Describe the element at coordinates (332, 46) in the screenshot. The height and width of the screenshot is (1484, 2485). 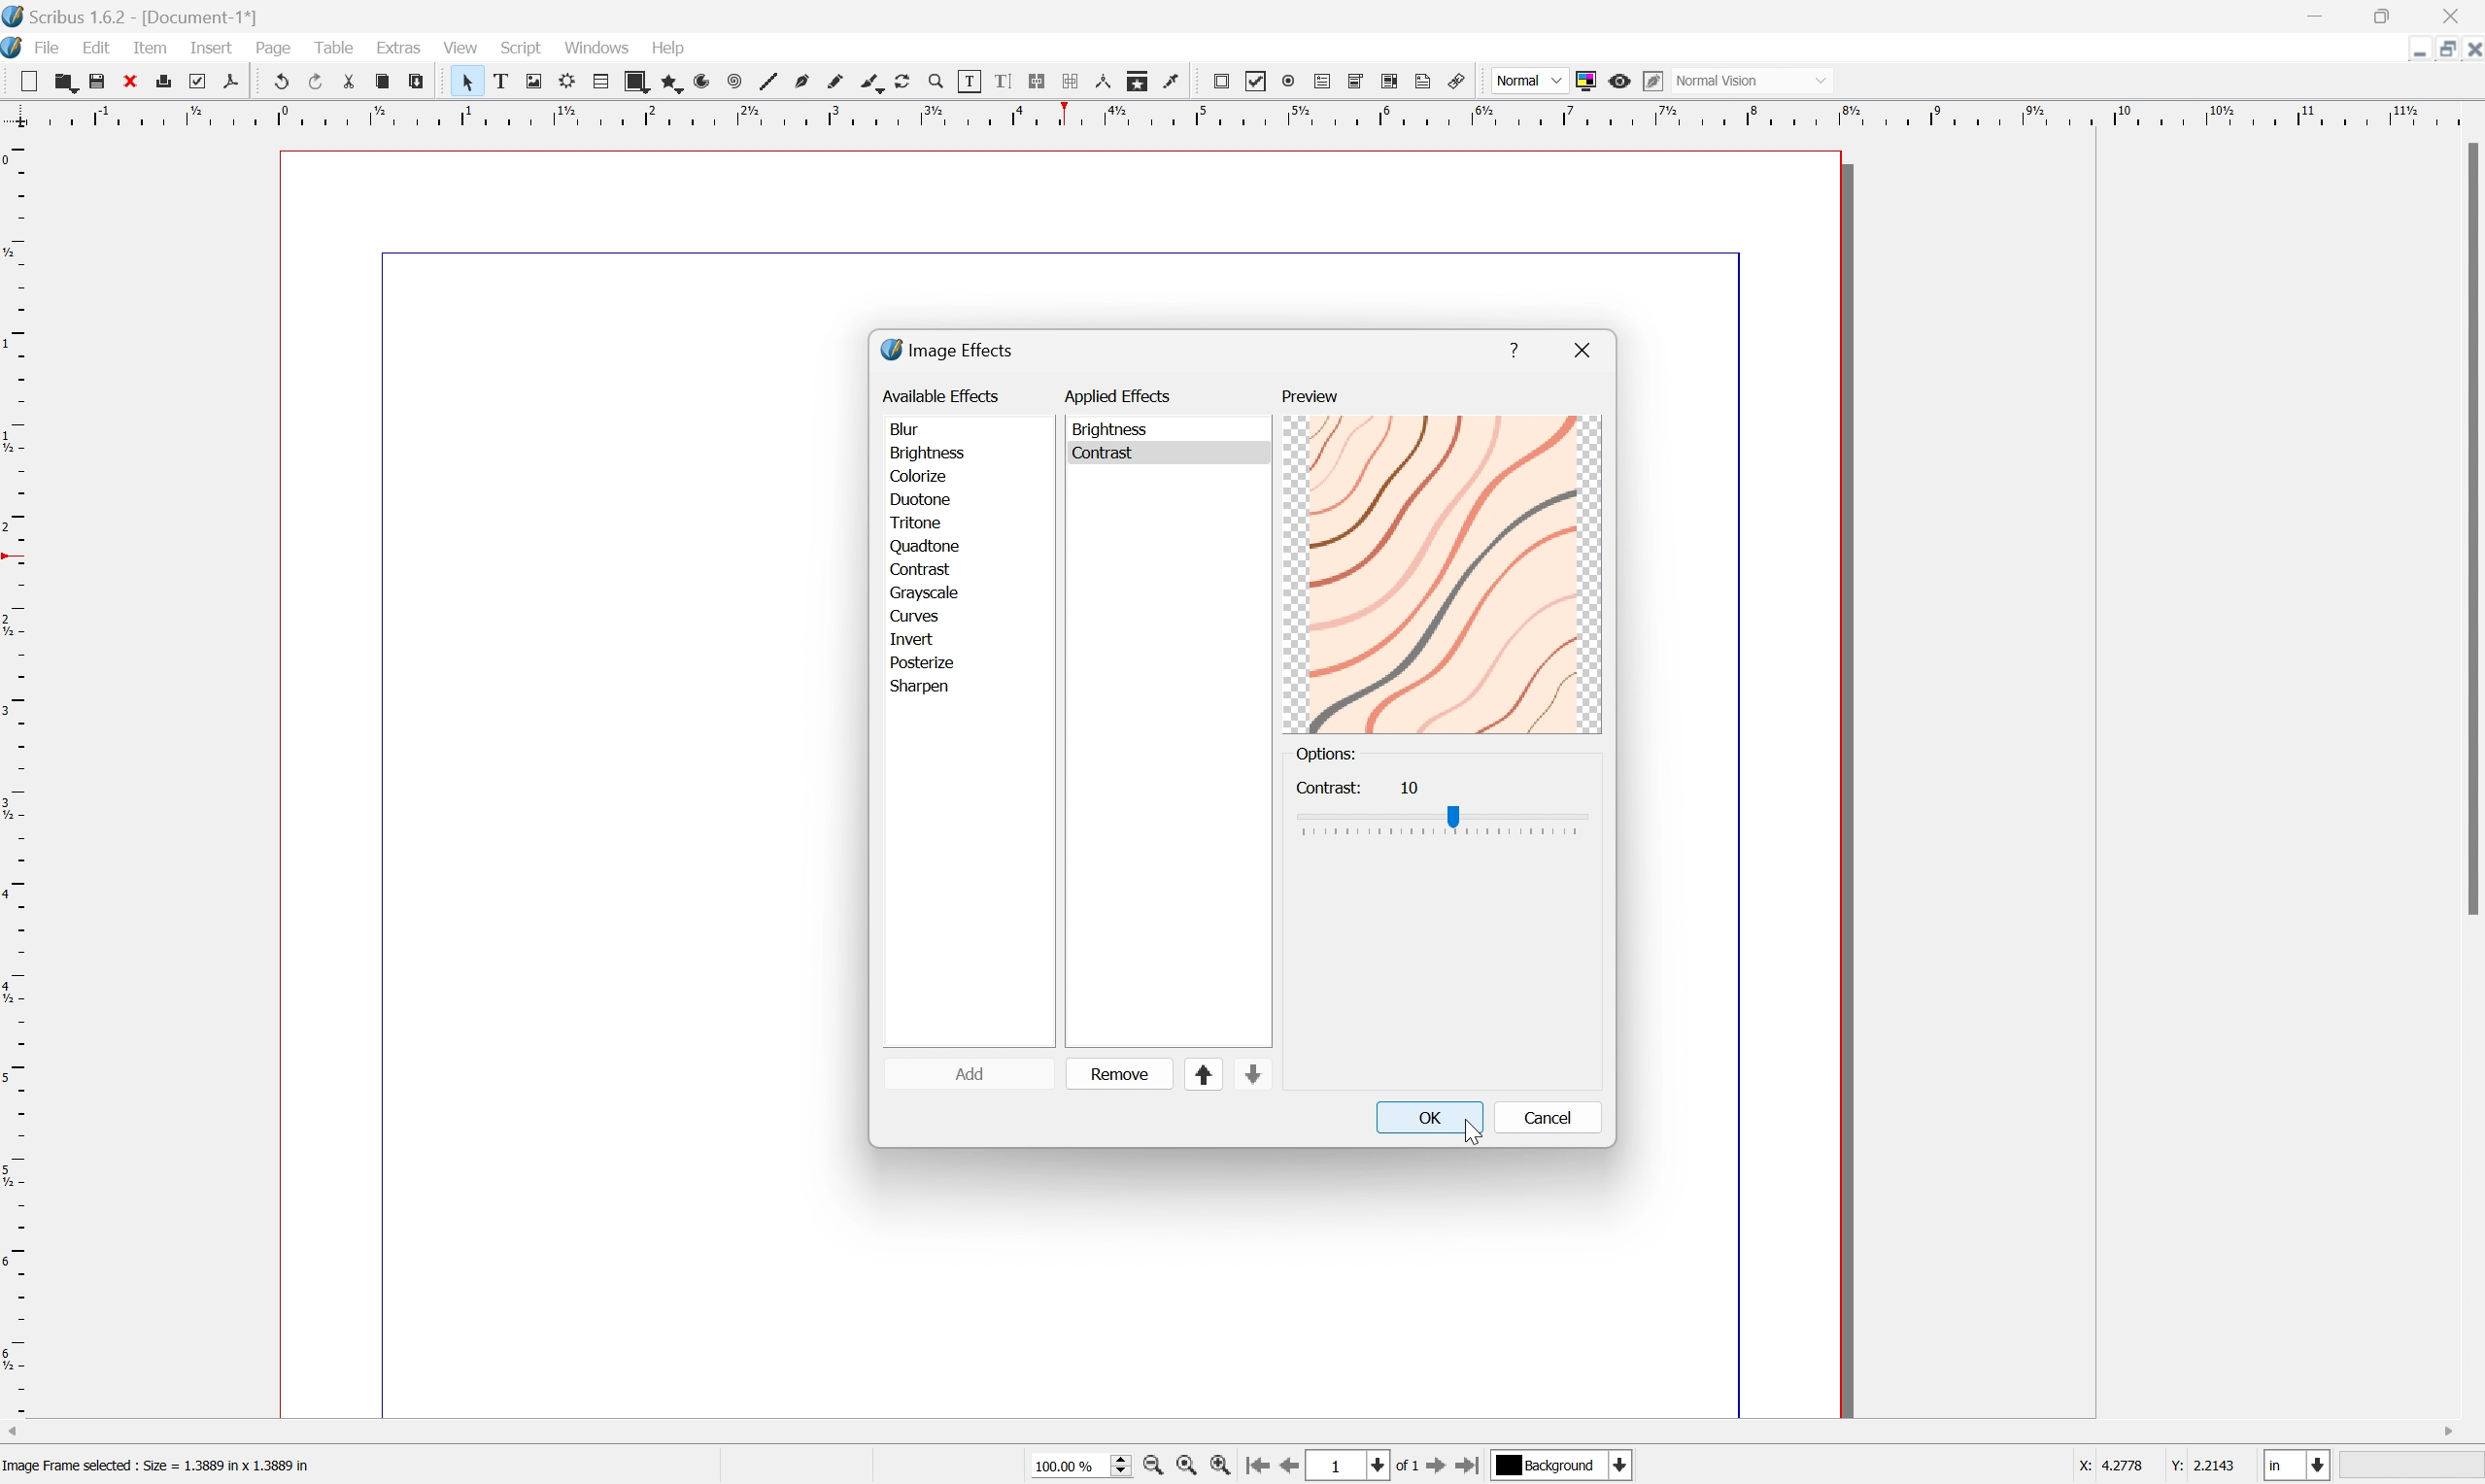
I see `Table` at that location.